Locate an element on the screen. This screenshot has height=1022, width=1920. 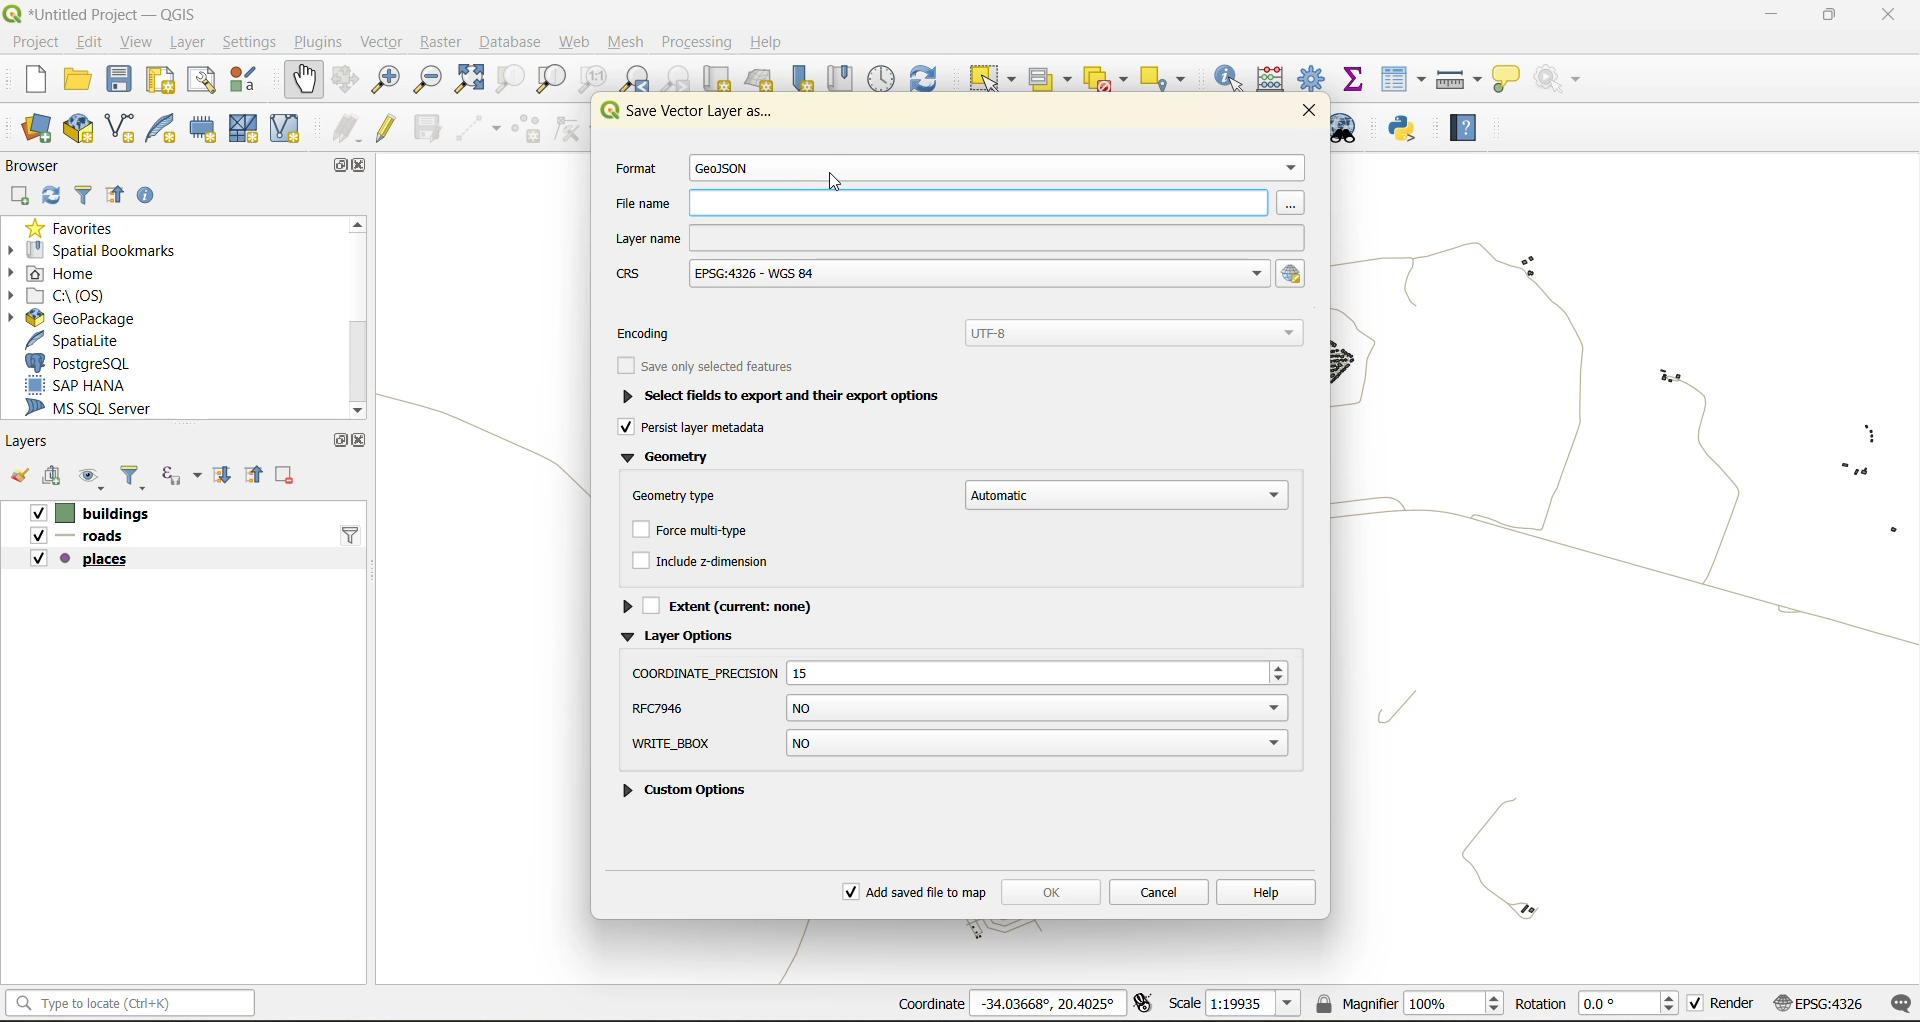
pan map is located at coordinates (307, 79).